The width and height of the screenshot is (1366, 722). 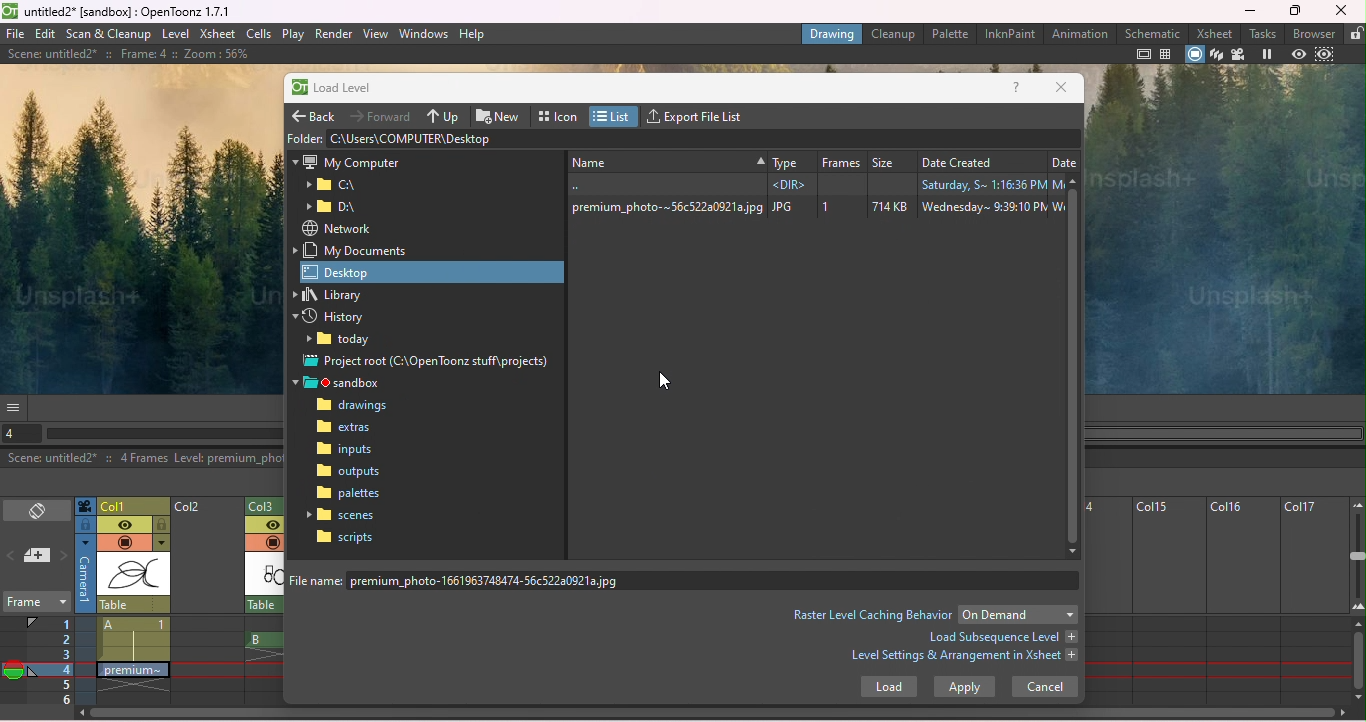 I want to click on Browser, so click(x=1315, y=33).